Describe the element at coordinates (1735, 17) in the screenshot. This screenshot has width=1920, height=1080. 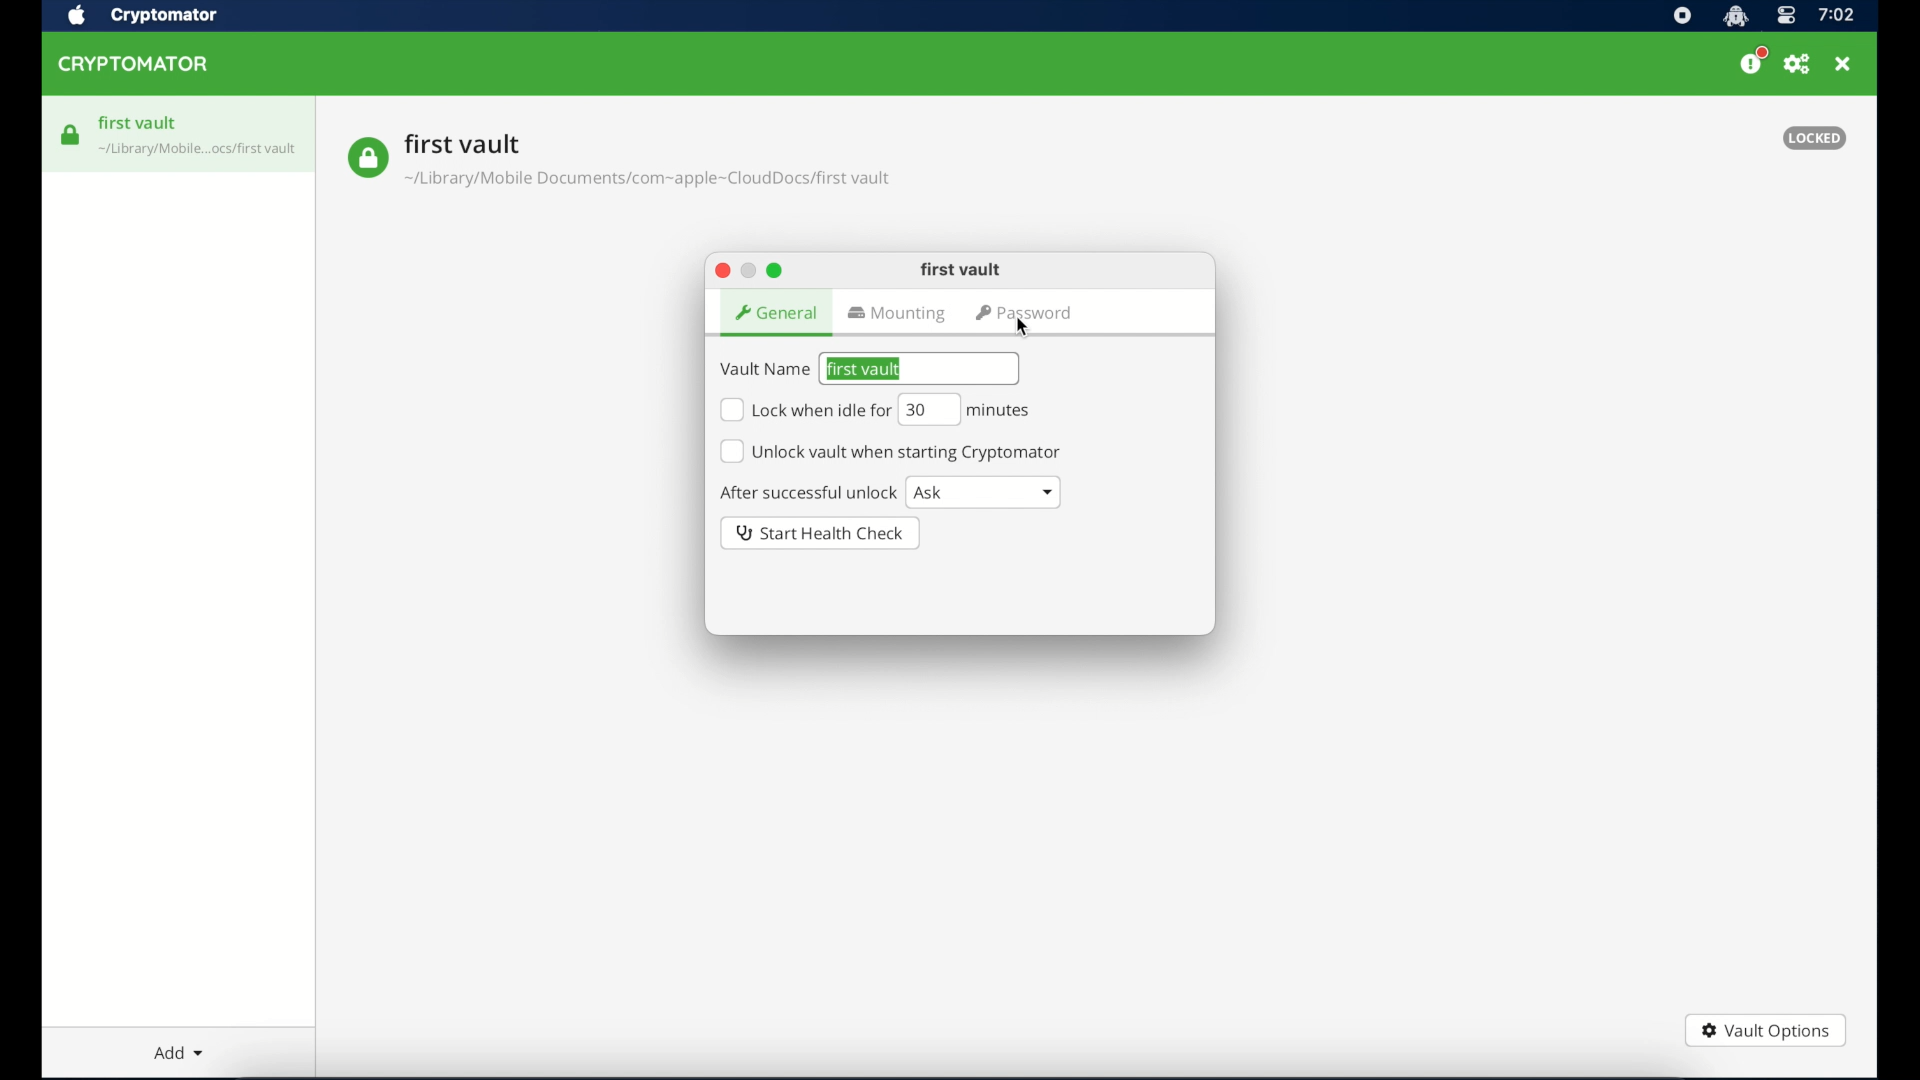
I see `cryptomator icon` at that location.